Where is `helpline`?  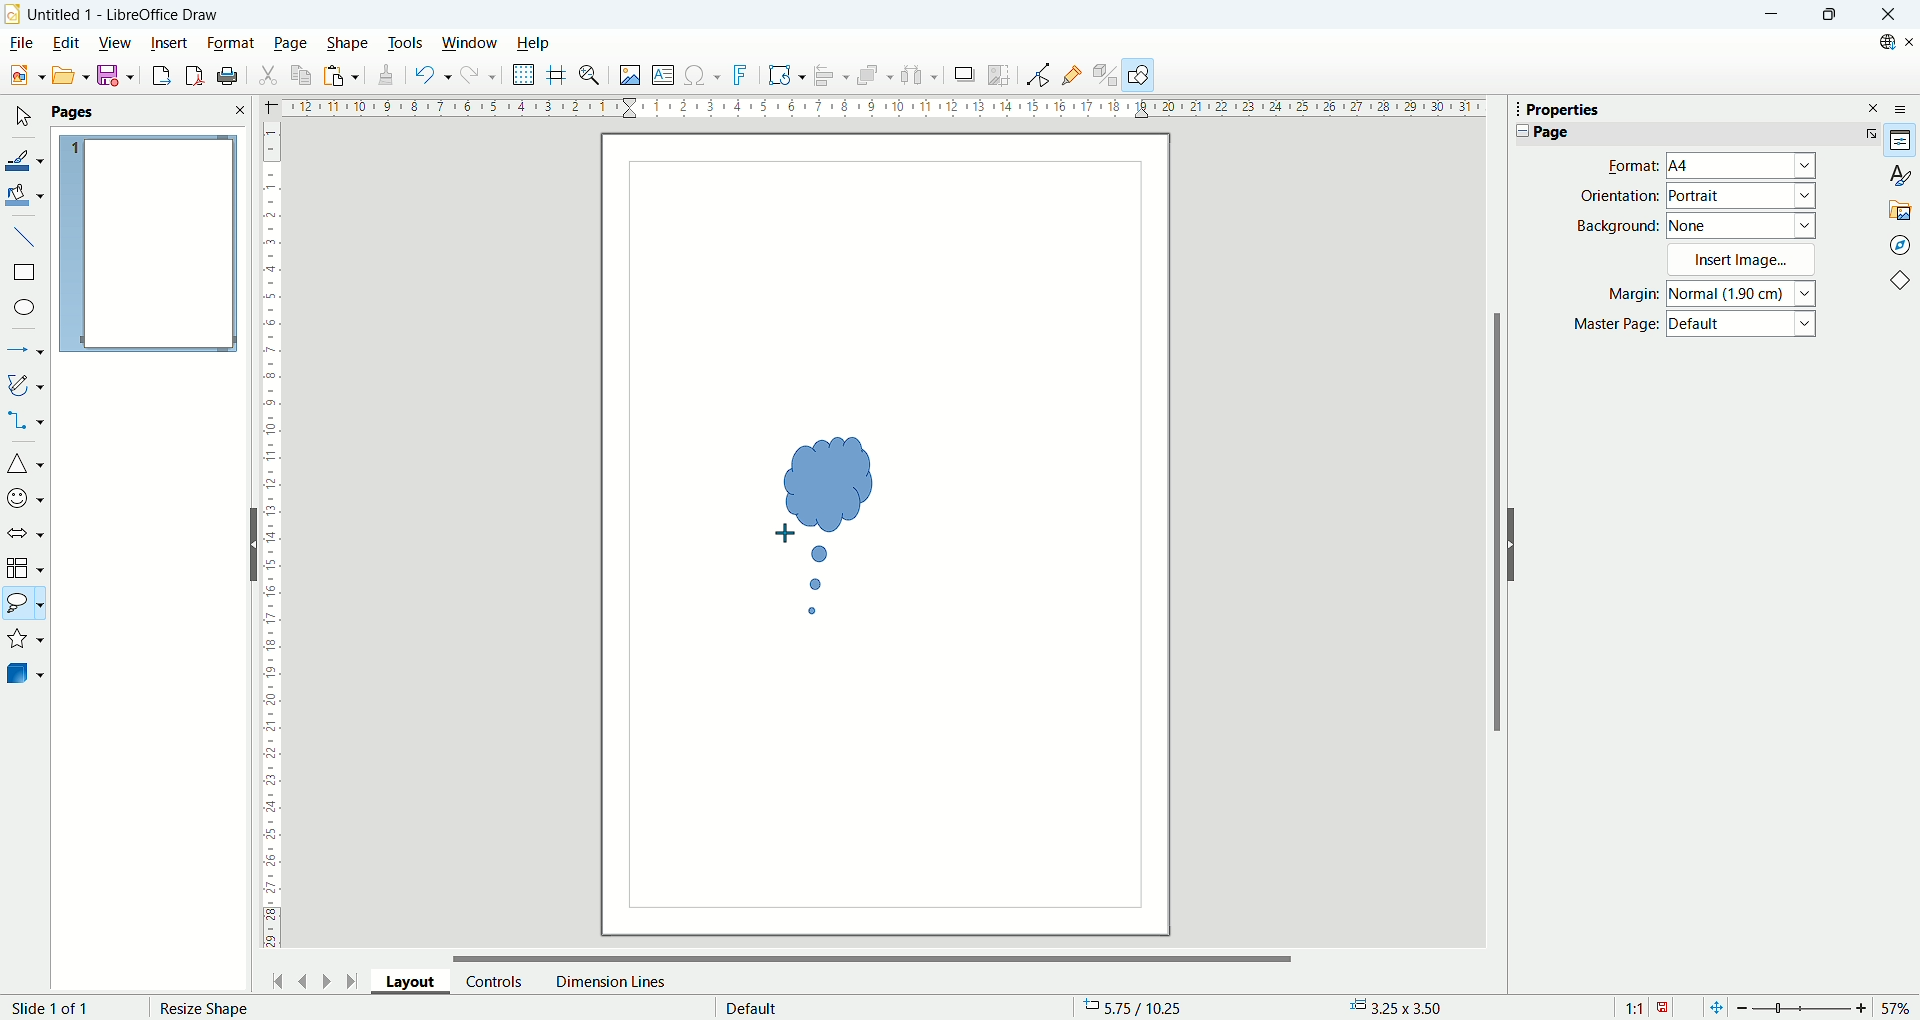 helpline is located at coordinates (557, 75).